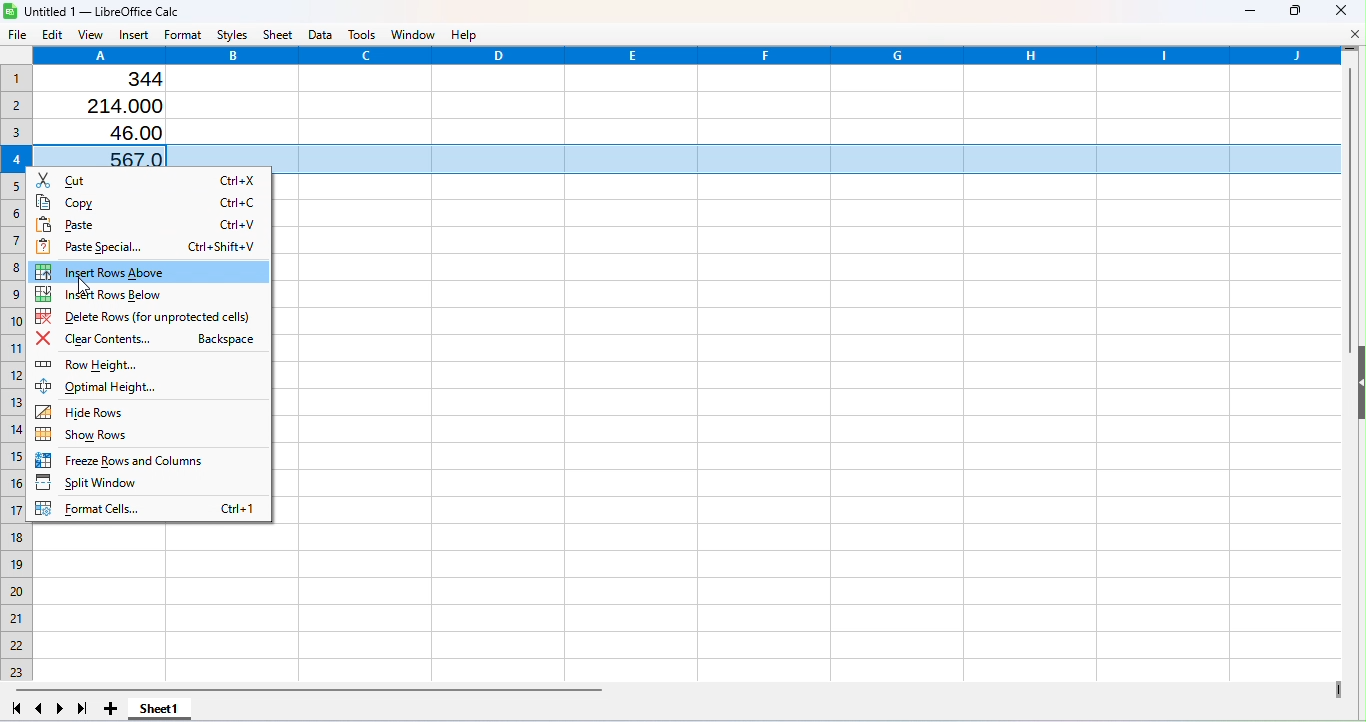  Describe the element at coordinates (149, 223) in the screenshot. I see `Paste   Ctrl+V` at that location.